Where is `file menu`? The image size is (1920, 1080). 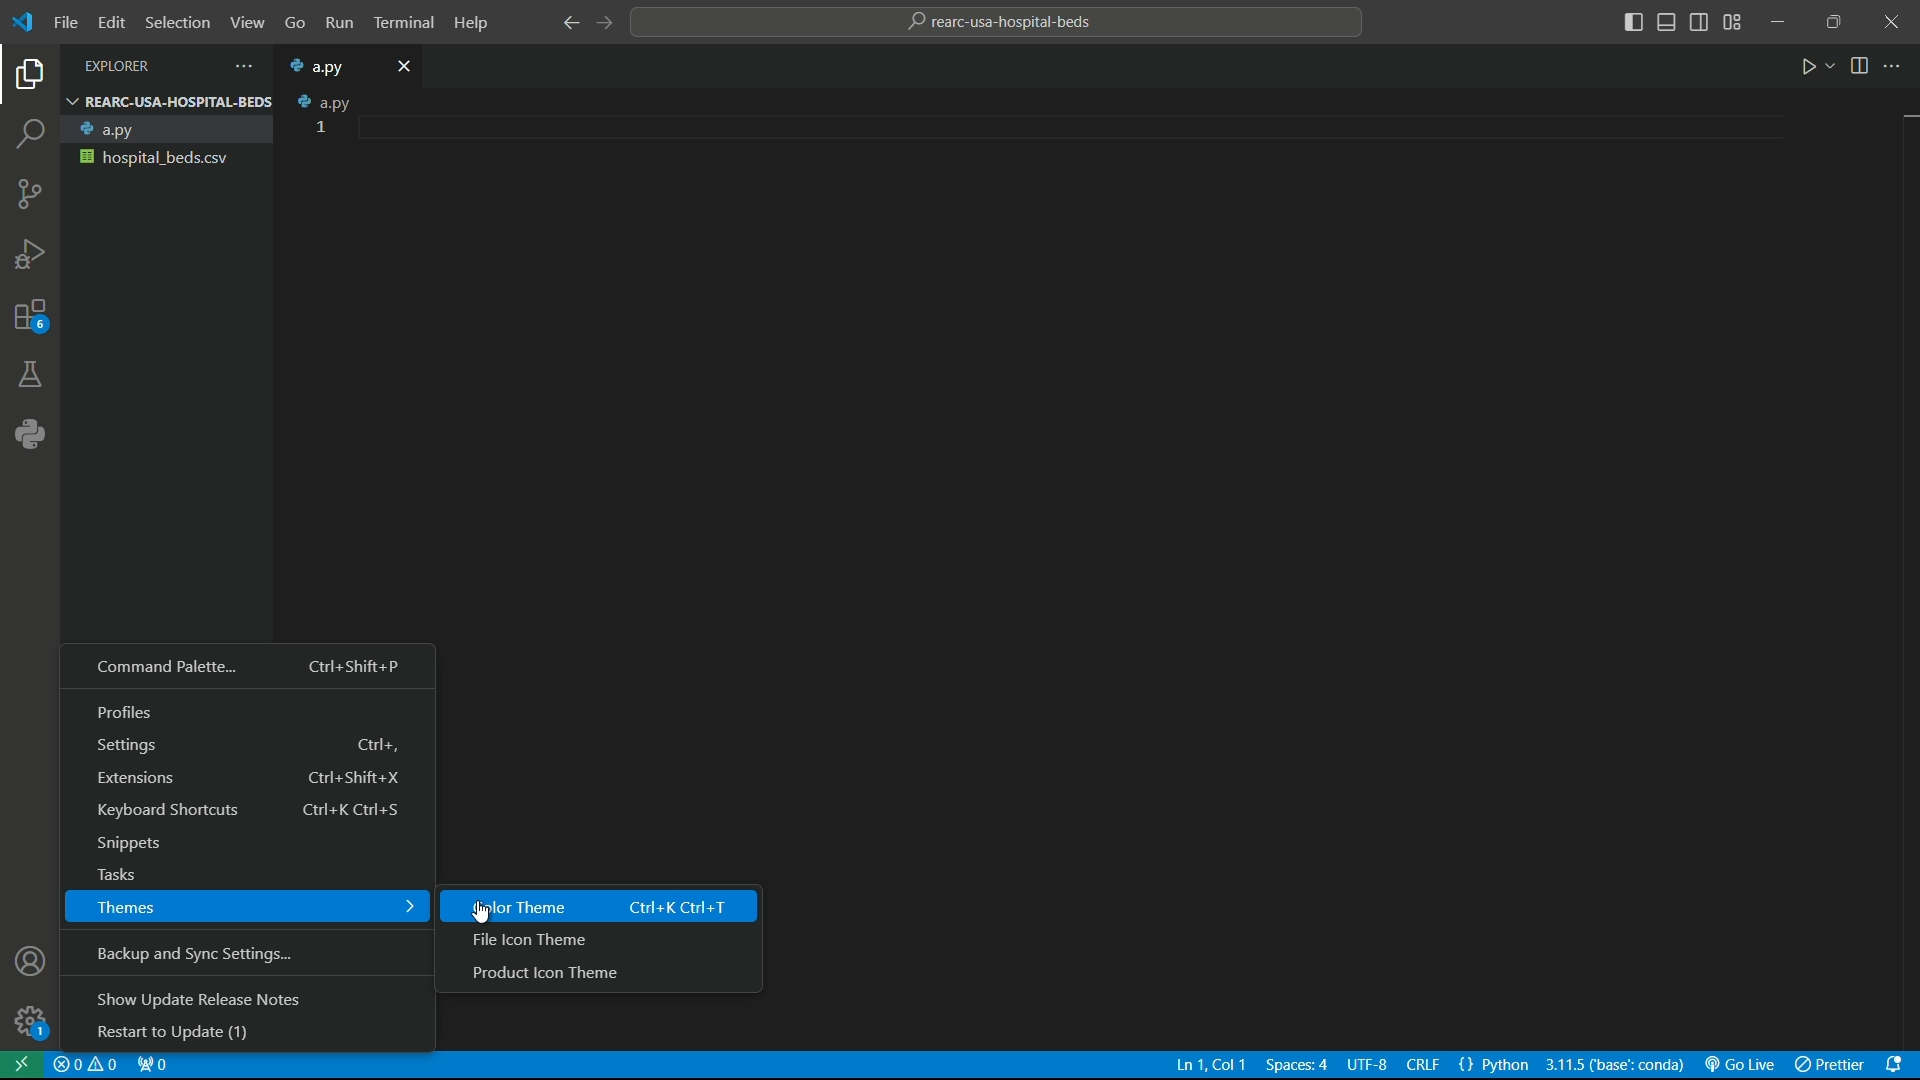 file menu is located at coordinates (66, 23).